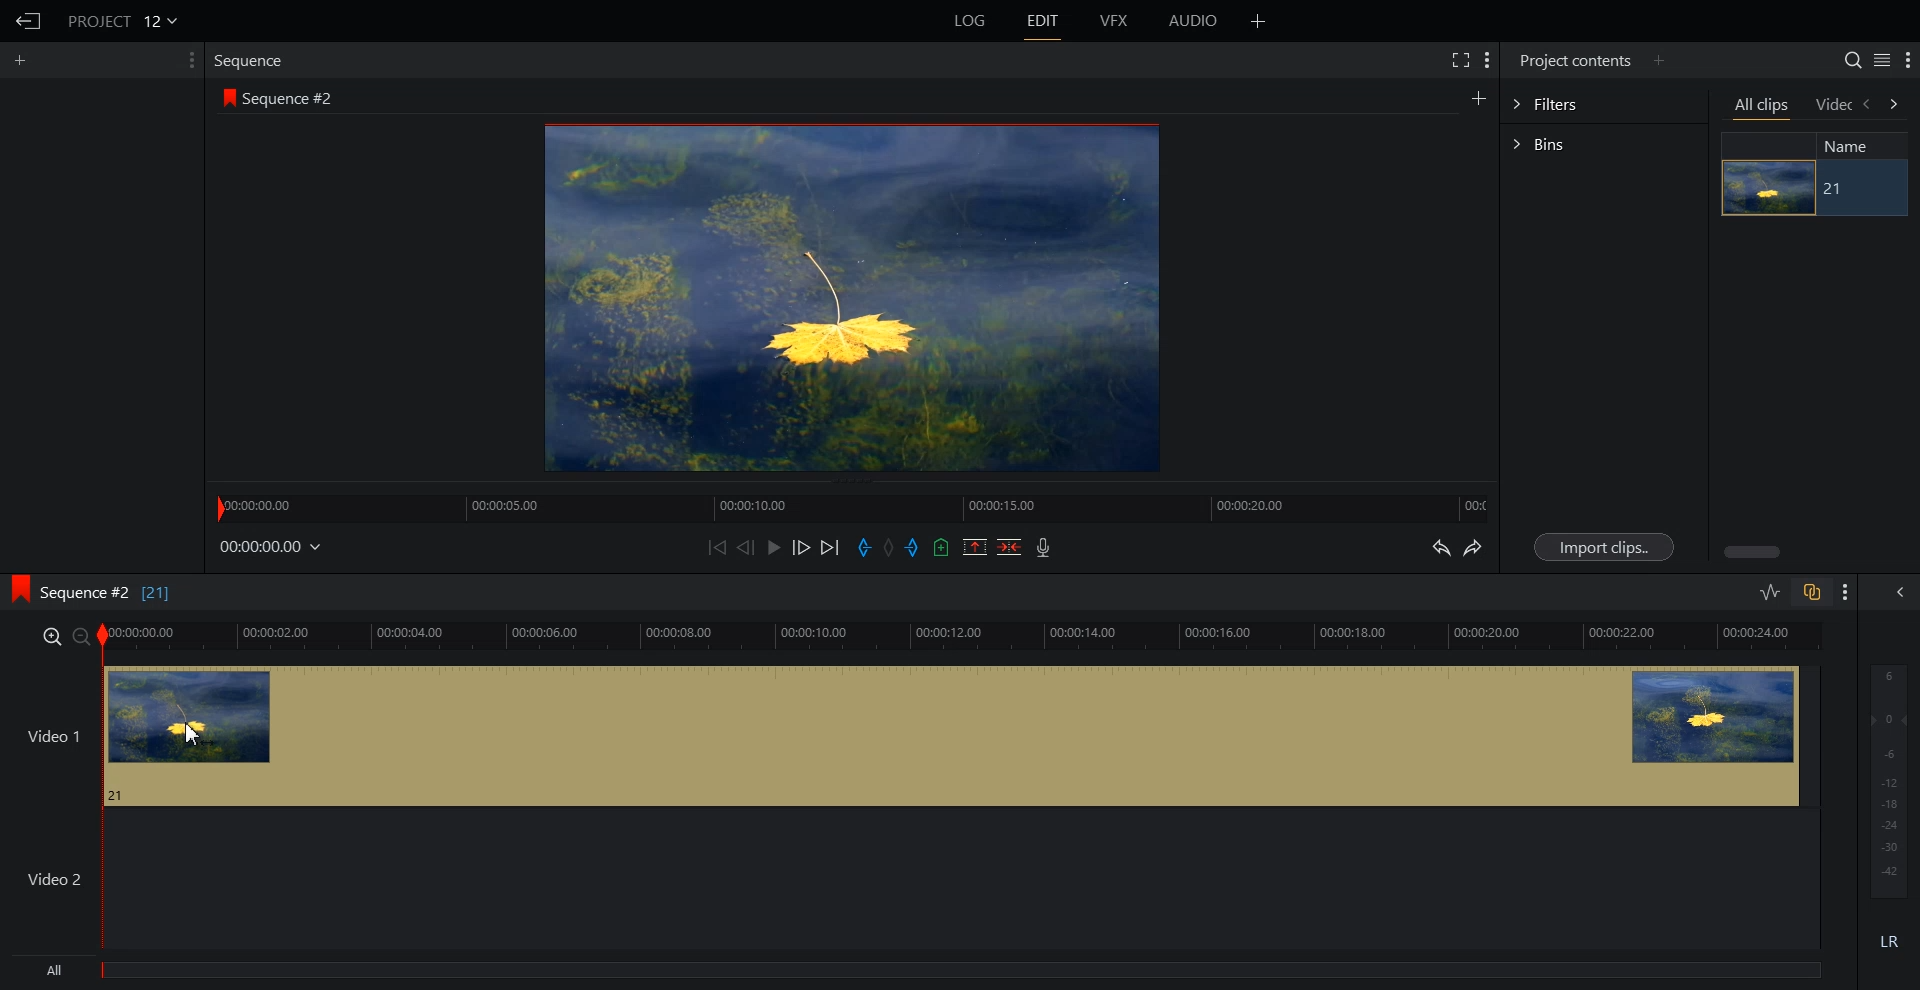 The image size is (1920, 990). What do you see at coordinates (1476, 549) in the screenshot?
I see `Redo` at bounding box center [1476, 549].